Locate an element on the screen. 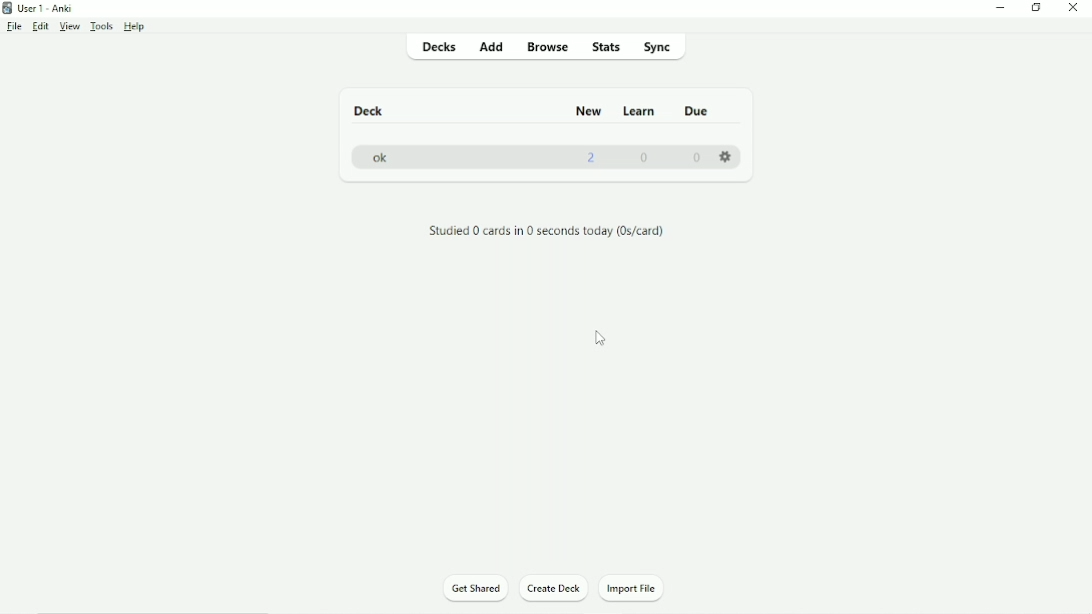 The image size is (1092, 614). ok is located at coordinates (379, 157).